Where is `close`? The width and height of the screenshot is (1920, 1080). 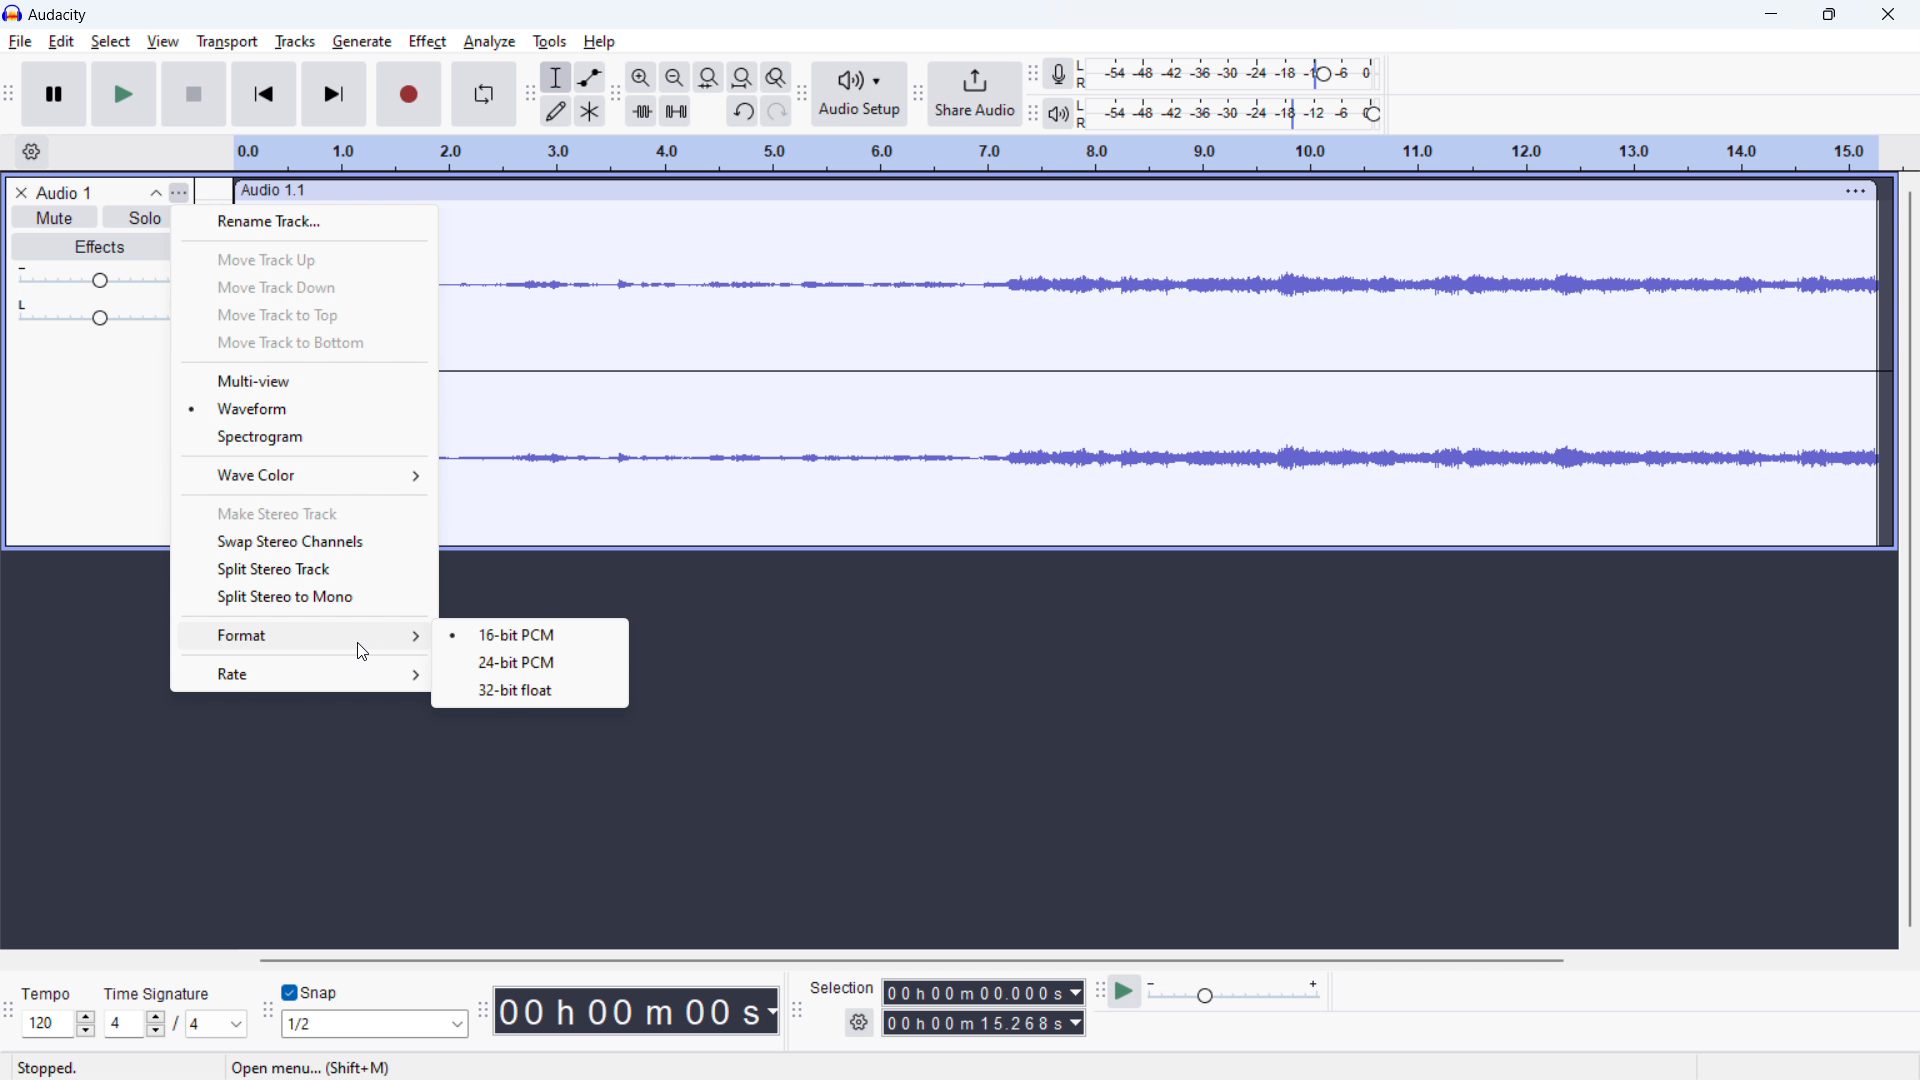
close is located at coordinates (1887, 13).